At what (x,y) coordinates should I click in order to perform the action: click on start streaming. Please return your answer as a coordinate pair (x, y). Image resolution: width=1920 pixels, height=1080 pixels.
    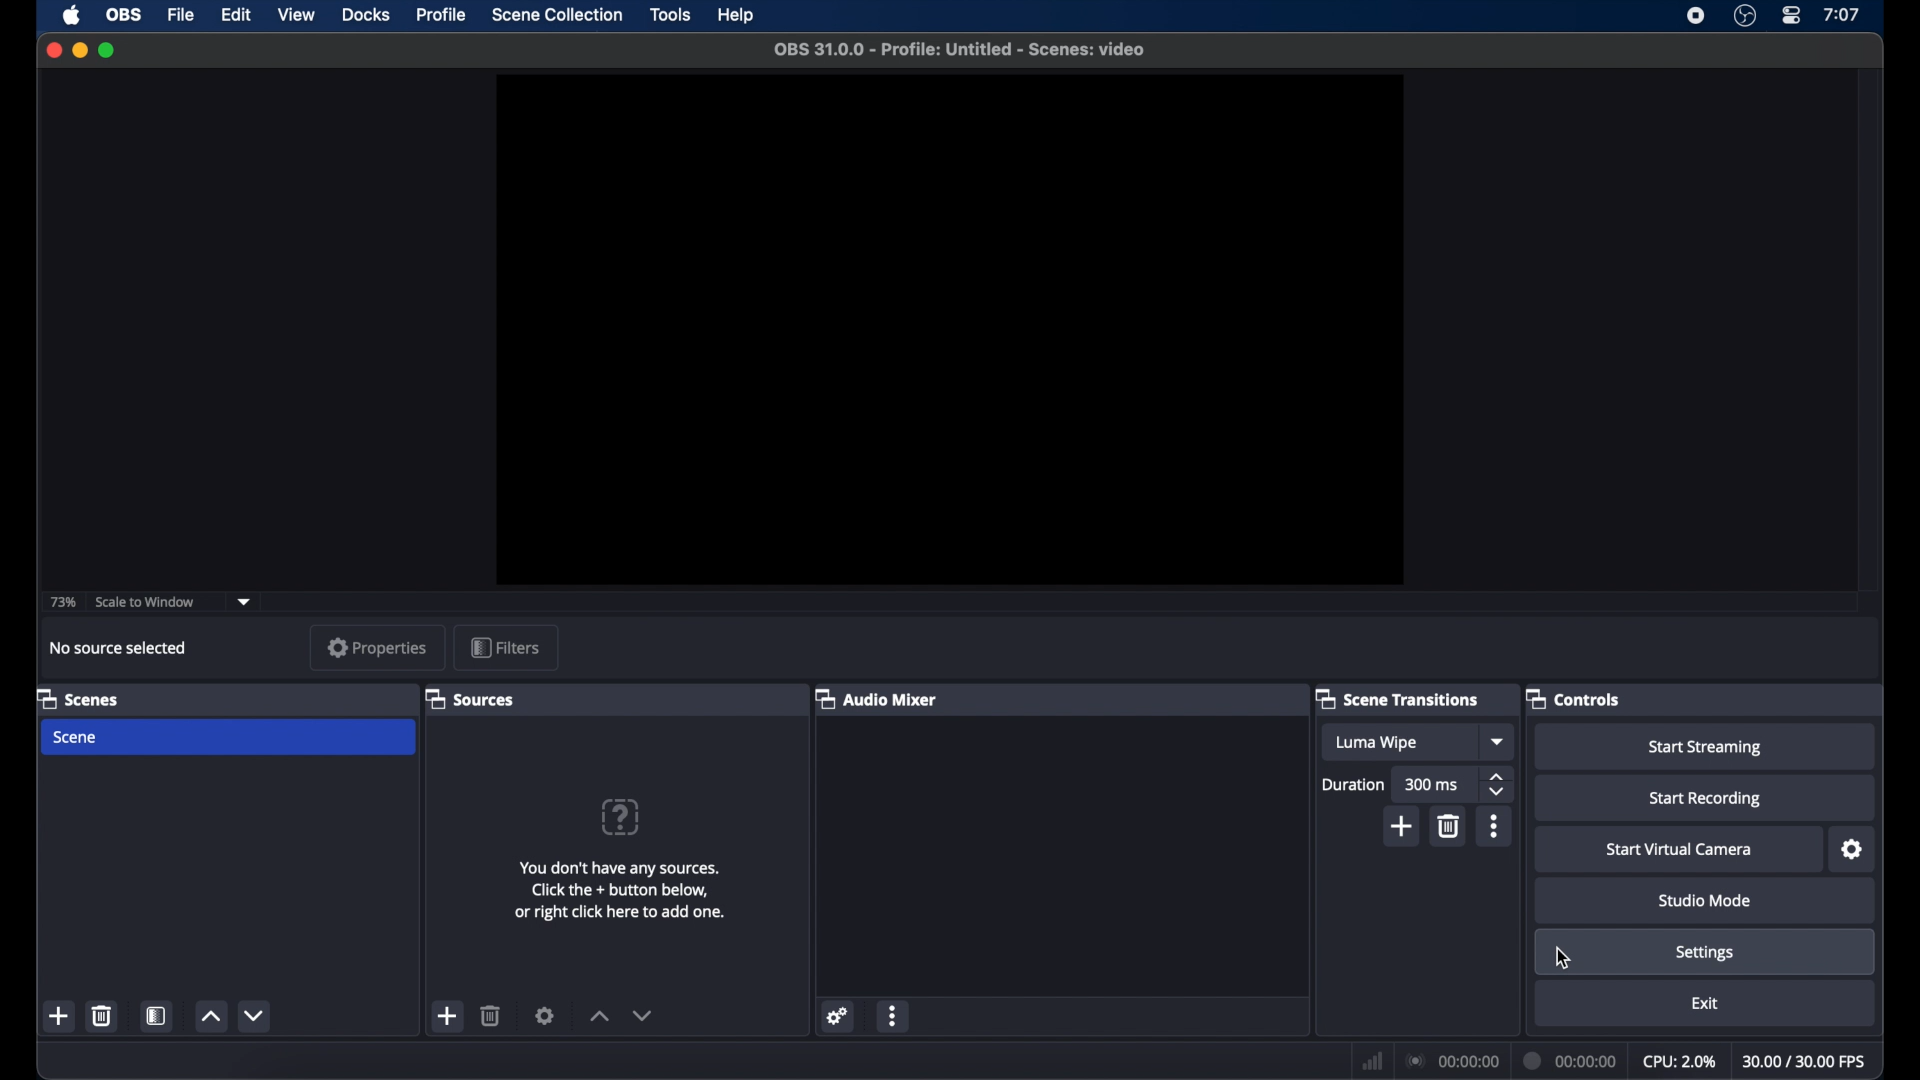
    Looking at the image, I should click on (1706, 748).